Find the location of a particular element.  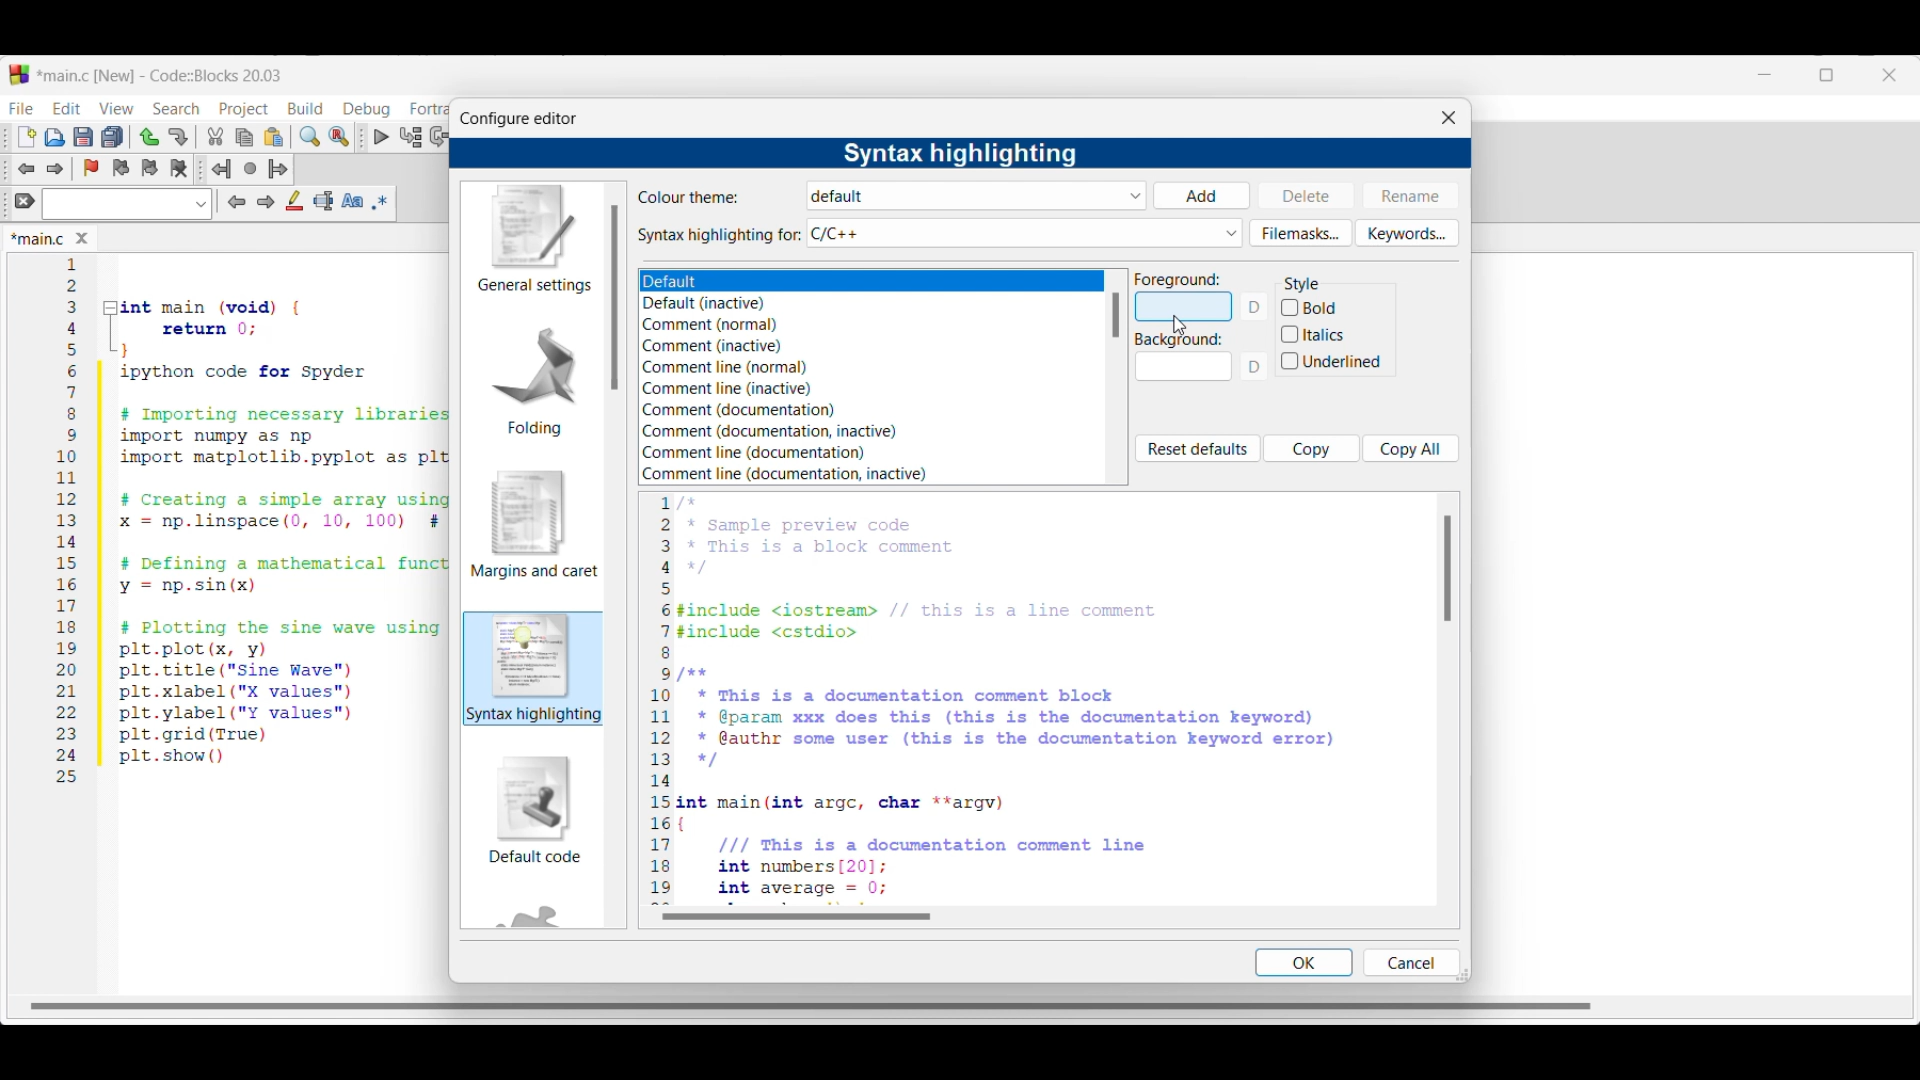

View menu is located at coordinates (116, 109).